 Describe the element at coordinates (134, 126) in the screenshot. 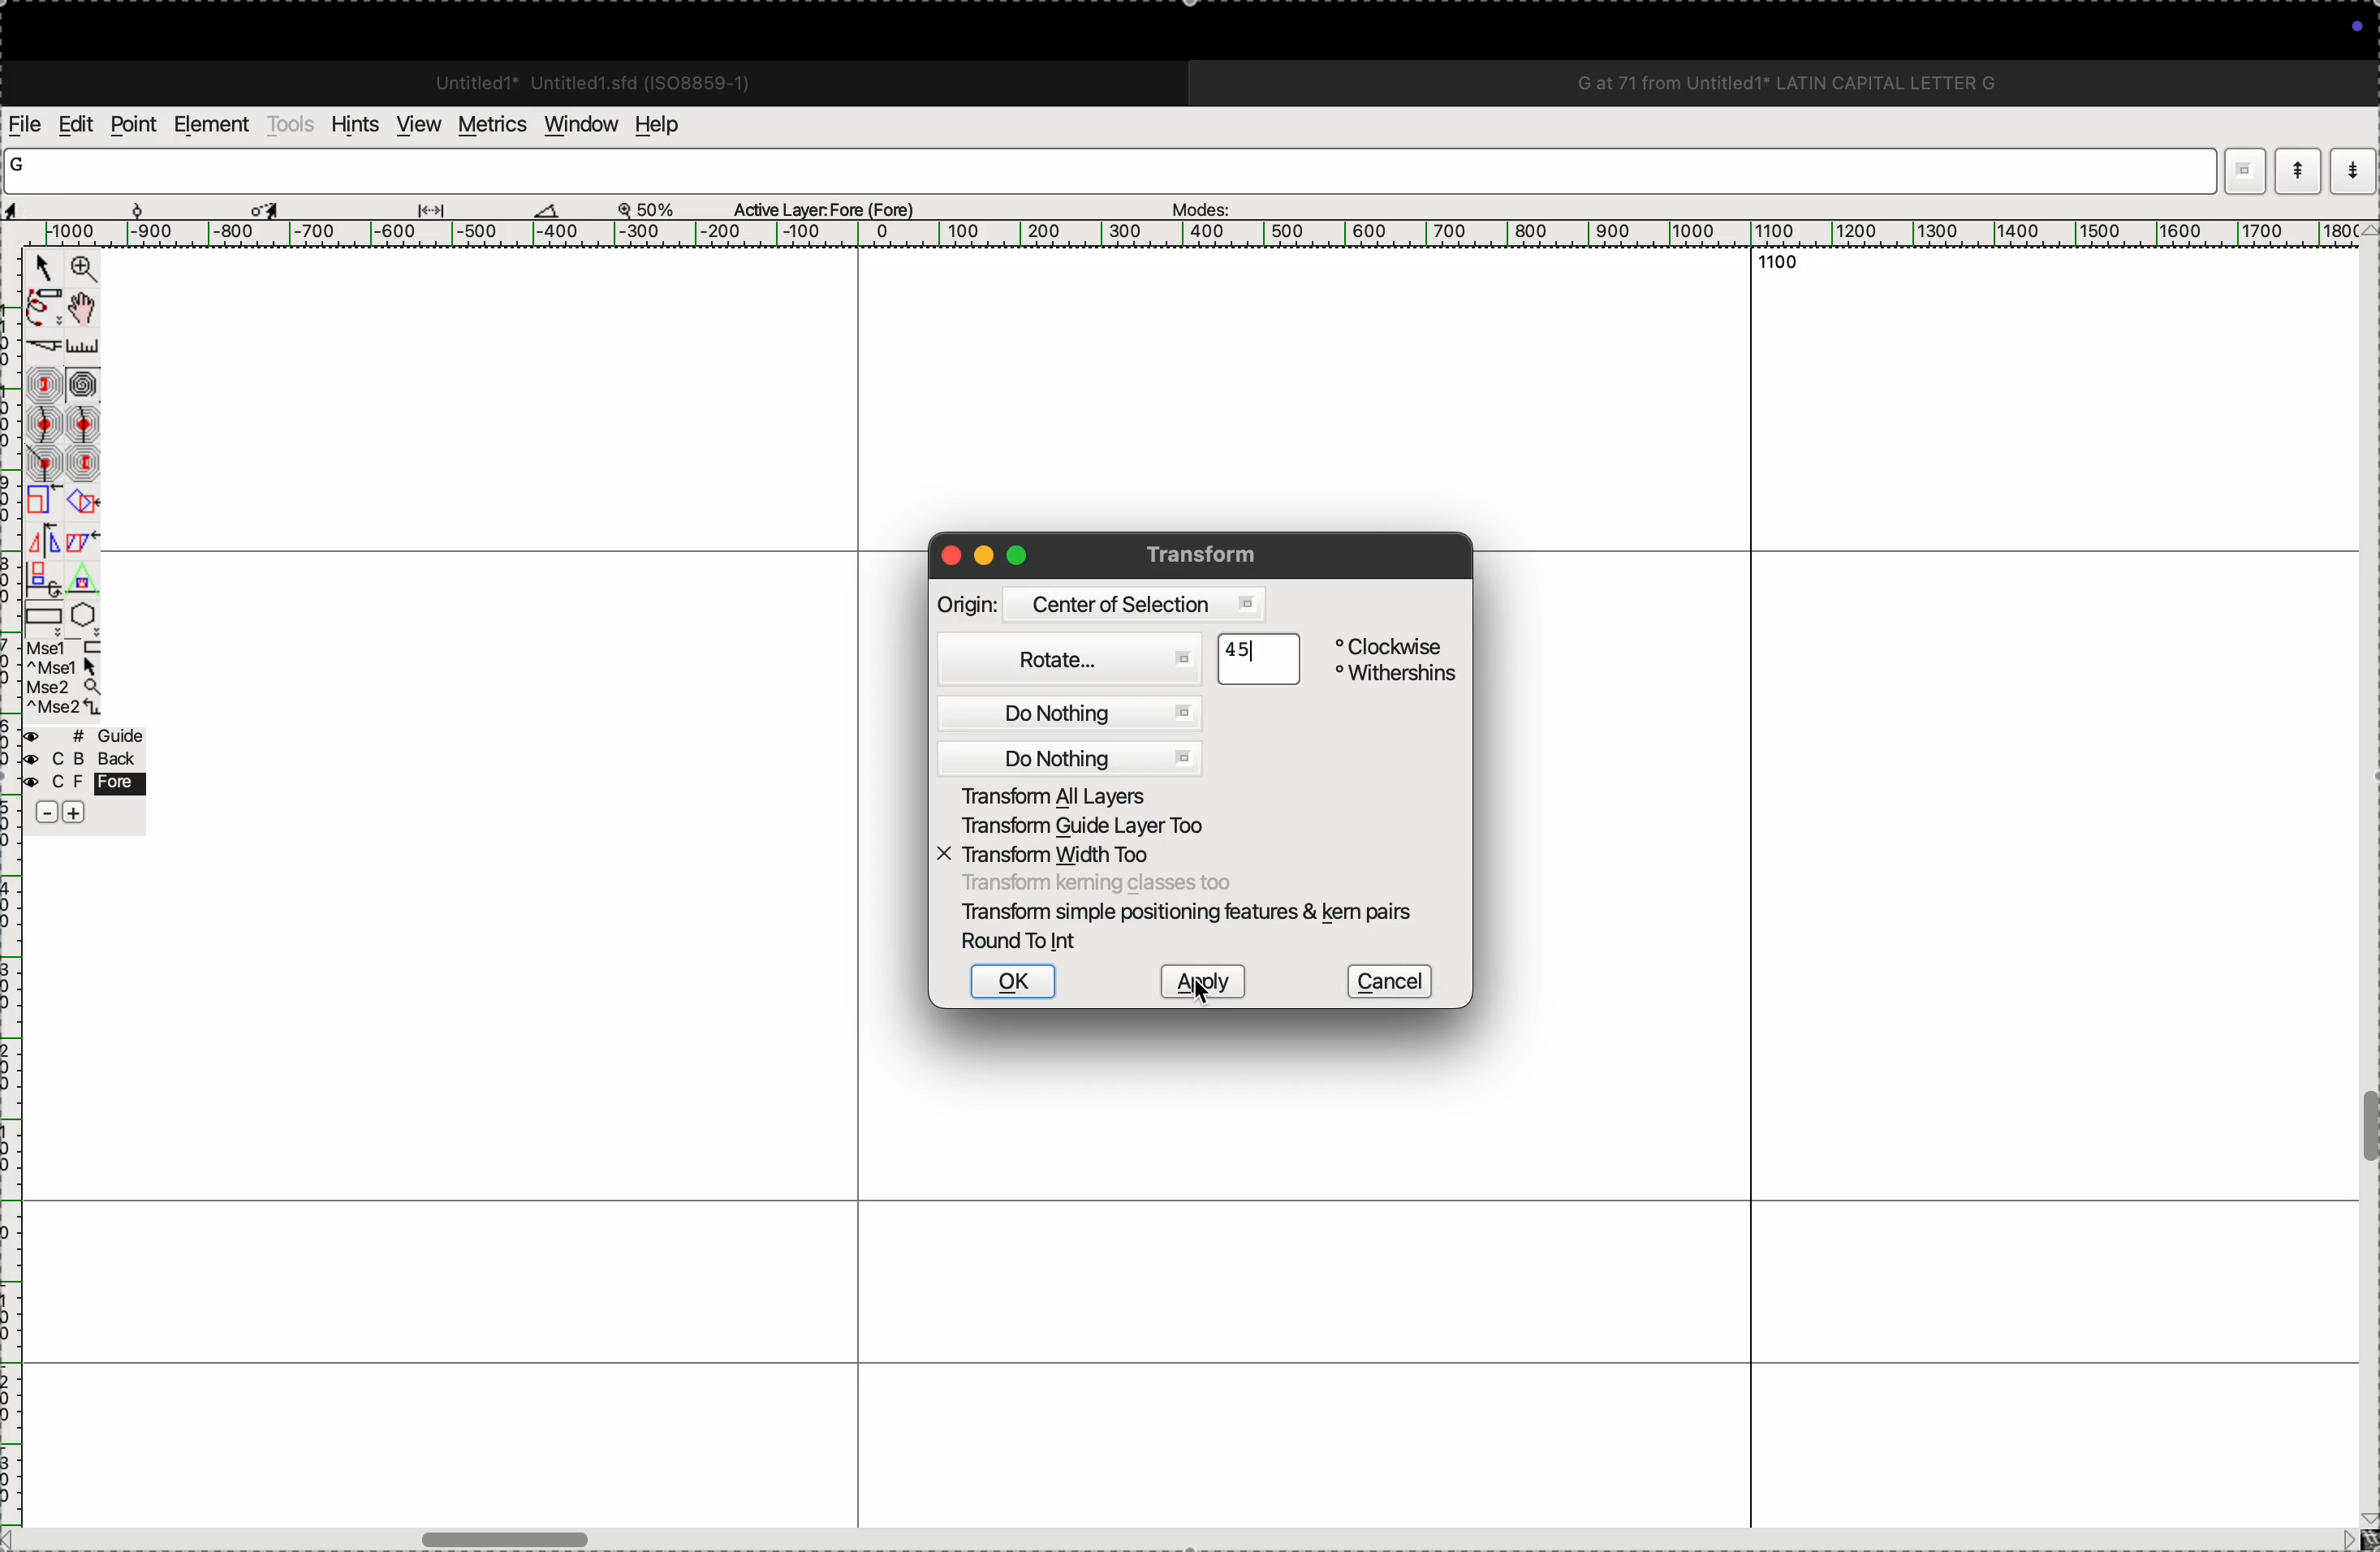

I see `points` at that location.